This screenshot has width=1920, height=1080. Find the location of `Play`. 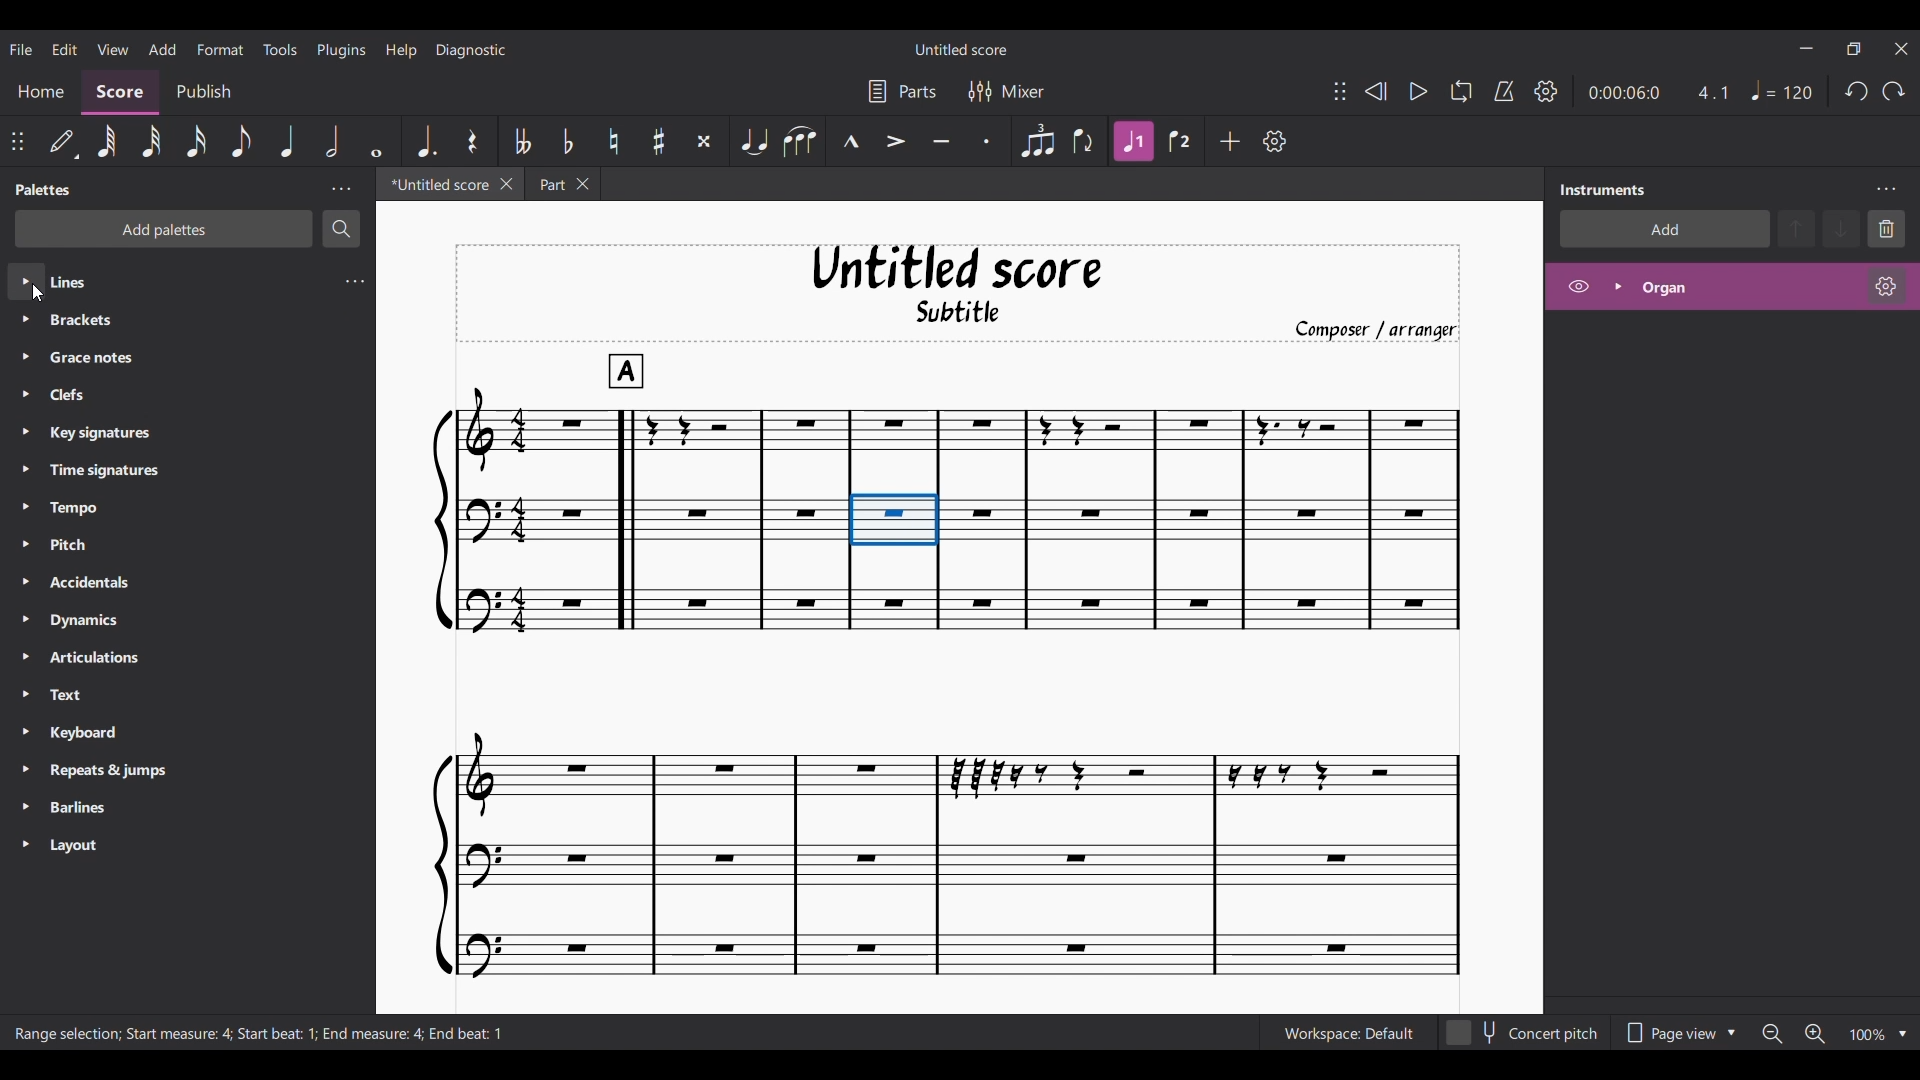

Play is located at coordinates (1418, 92).